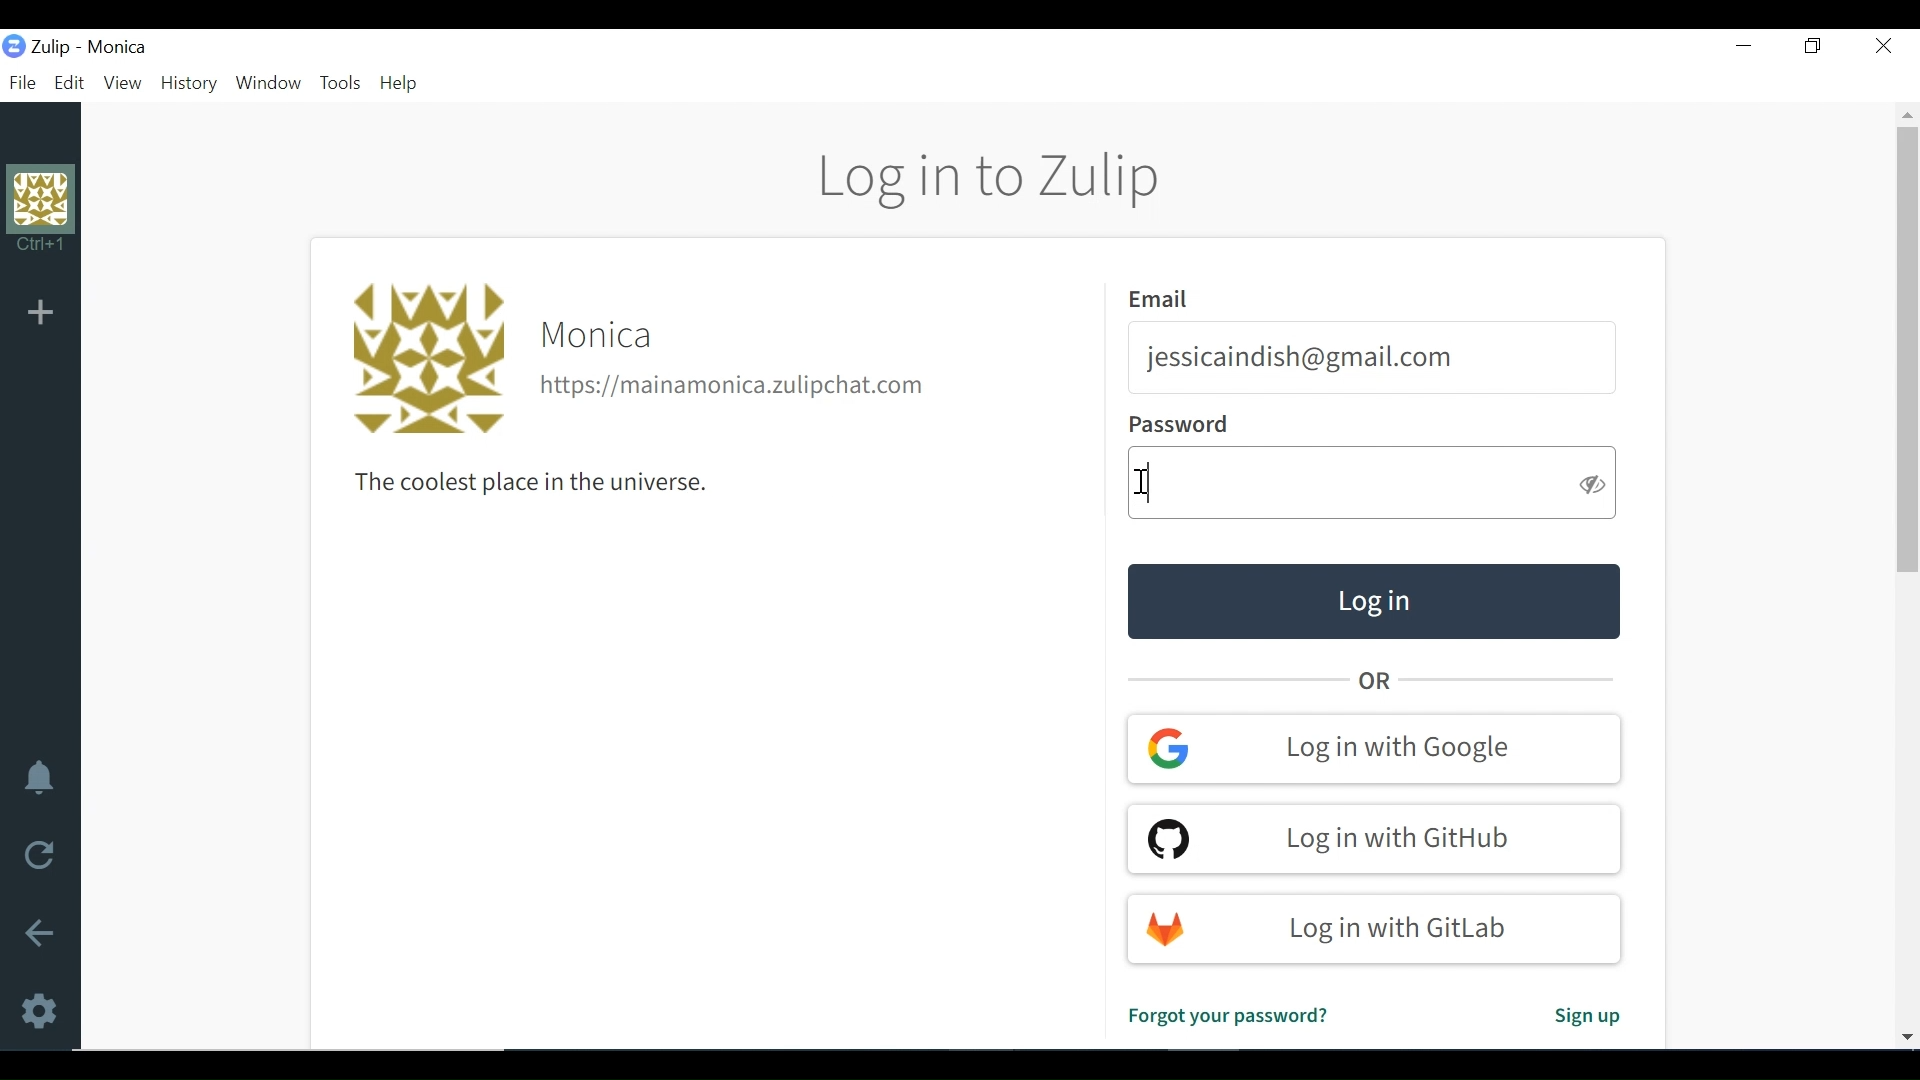 The image size is (1920, 1080). I want to click on Profile, so click(41, 215).